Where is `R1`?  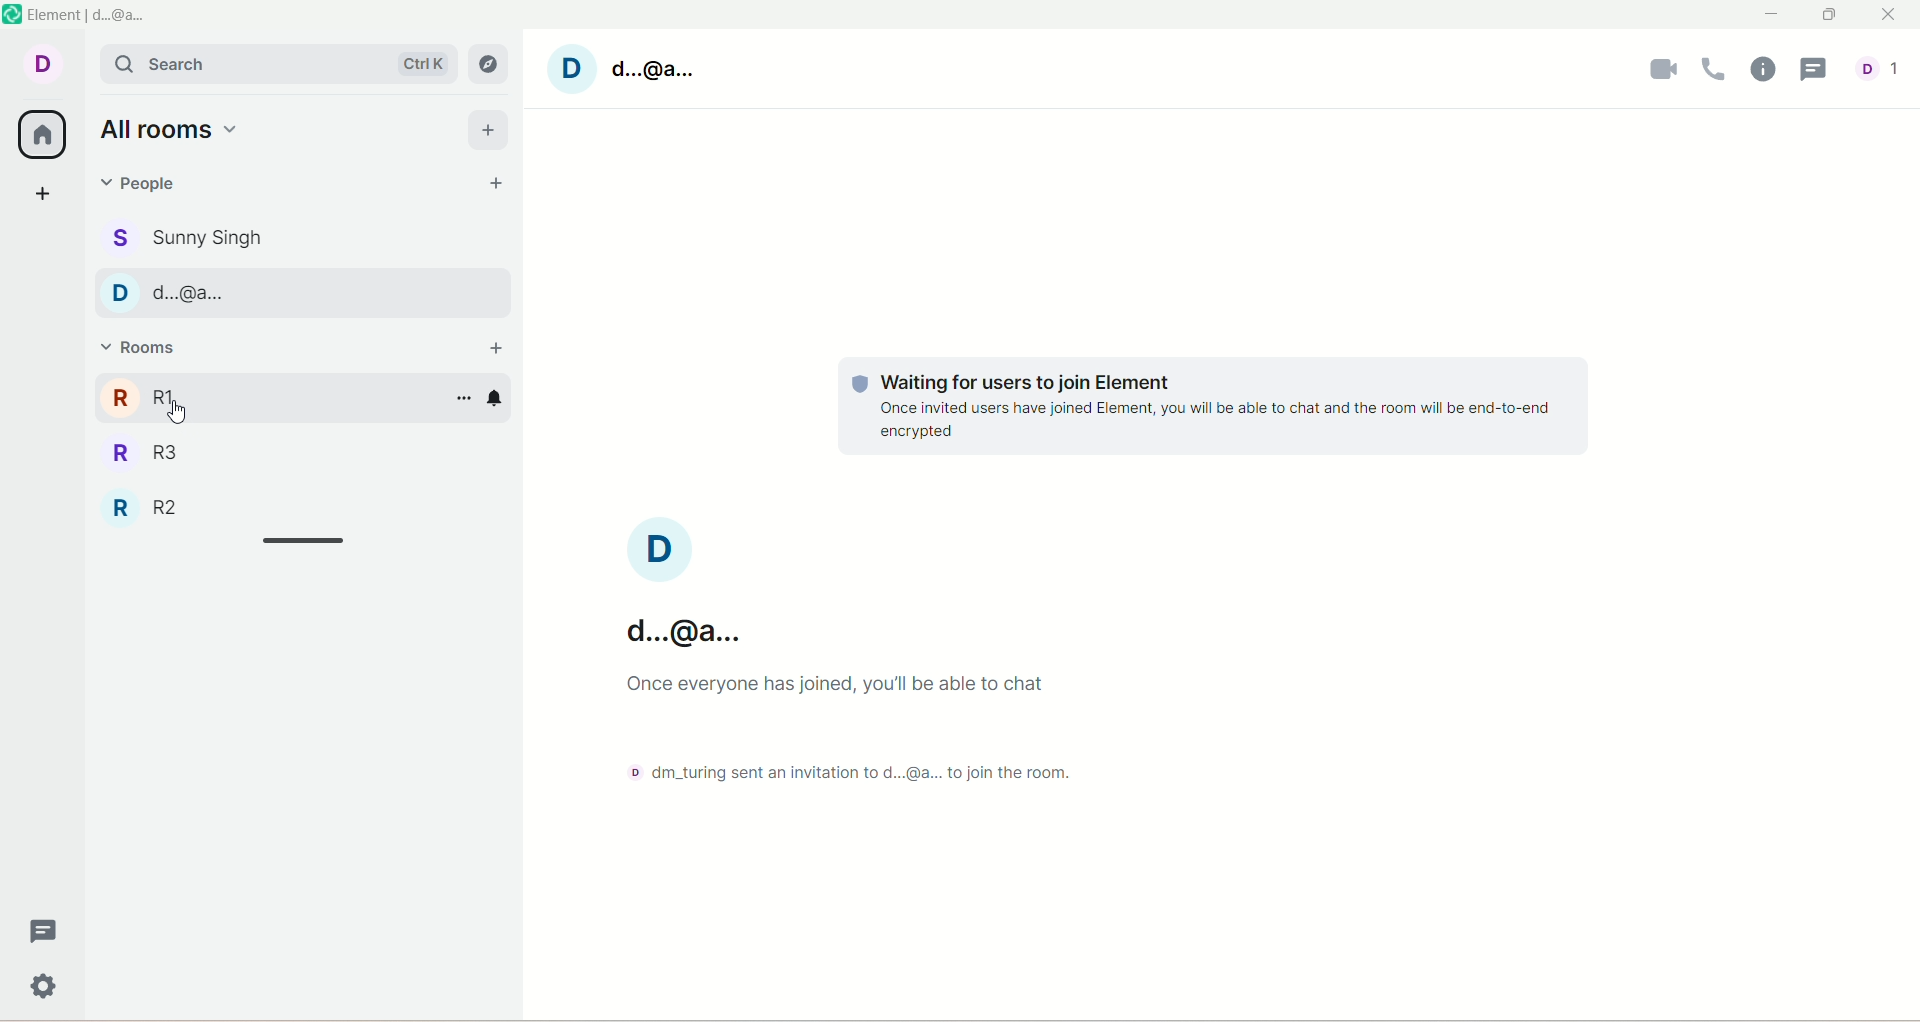 R1 is located at coordinates (146, 397).